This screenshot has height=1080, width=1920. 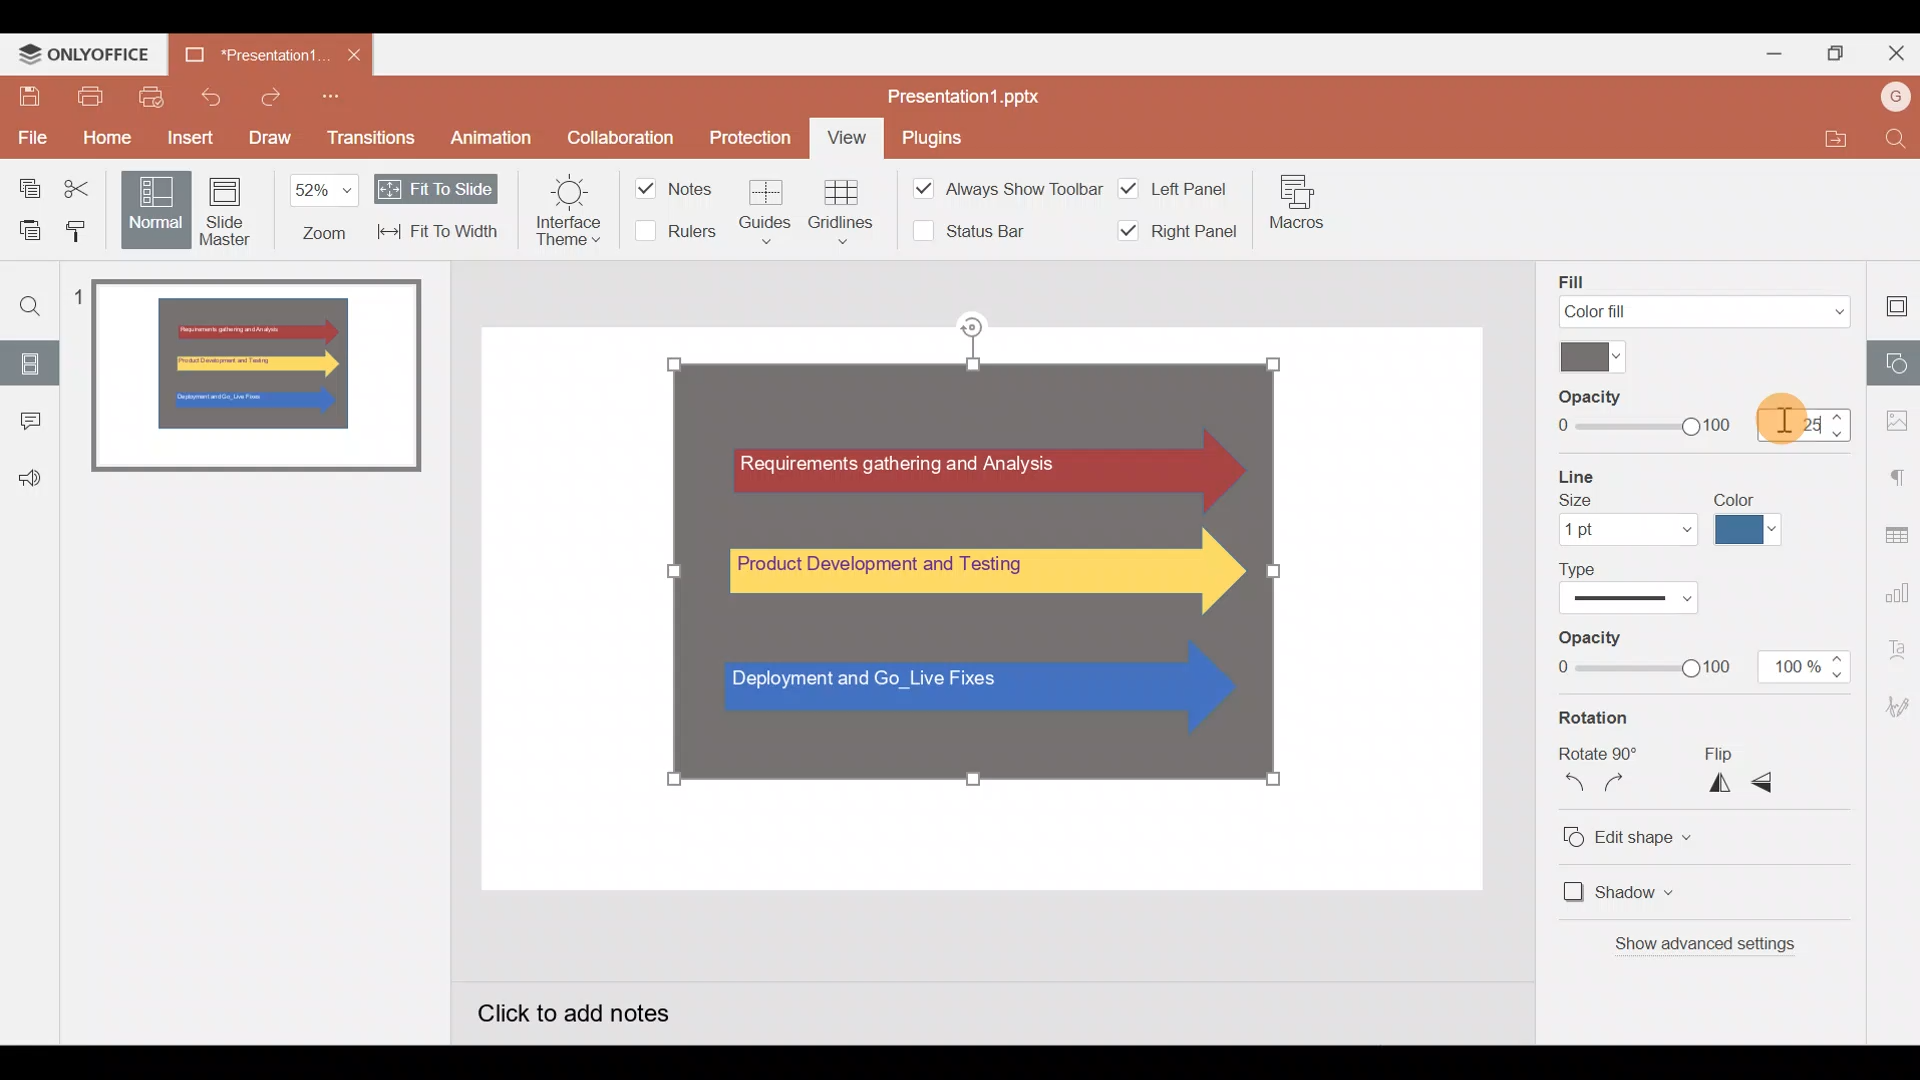 I want to click on Image settings, so click(x=1894, y=416).